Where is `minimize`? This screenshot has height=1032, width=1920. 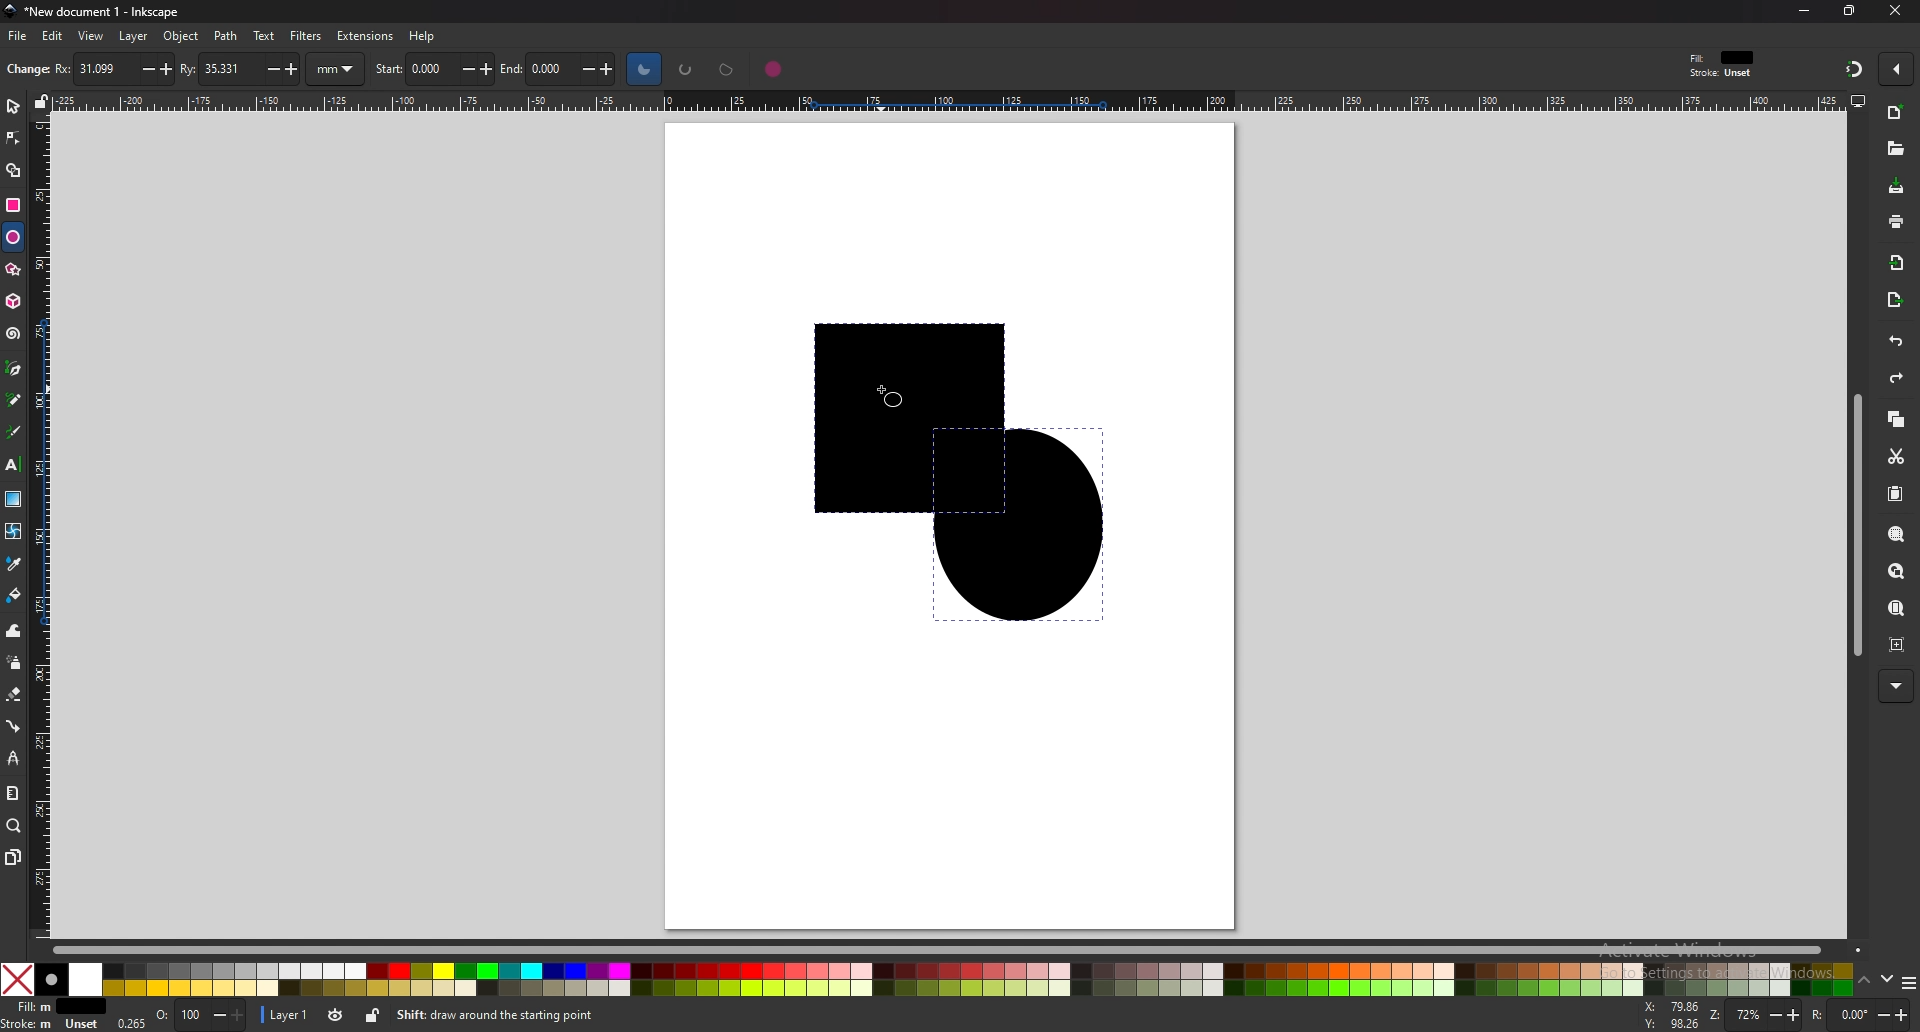
minimize is located at coordinates (1806, 10).